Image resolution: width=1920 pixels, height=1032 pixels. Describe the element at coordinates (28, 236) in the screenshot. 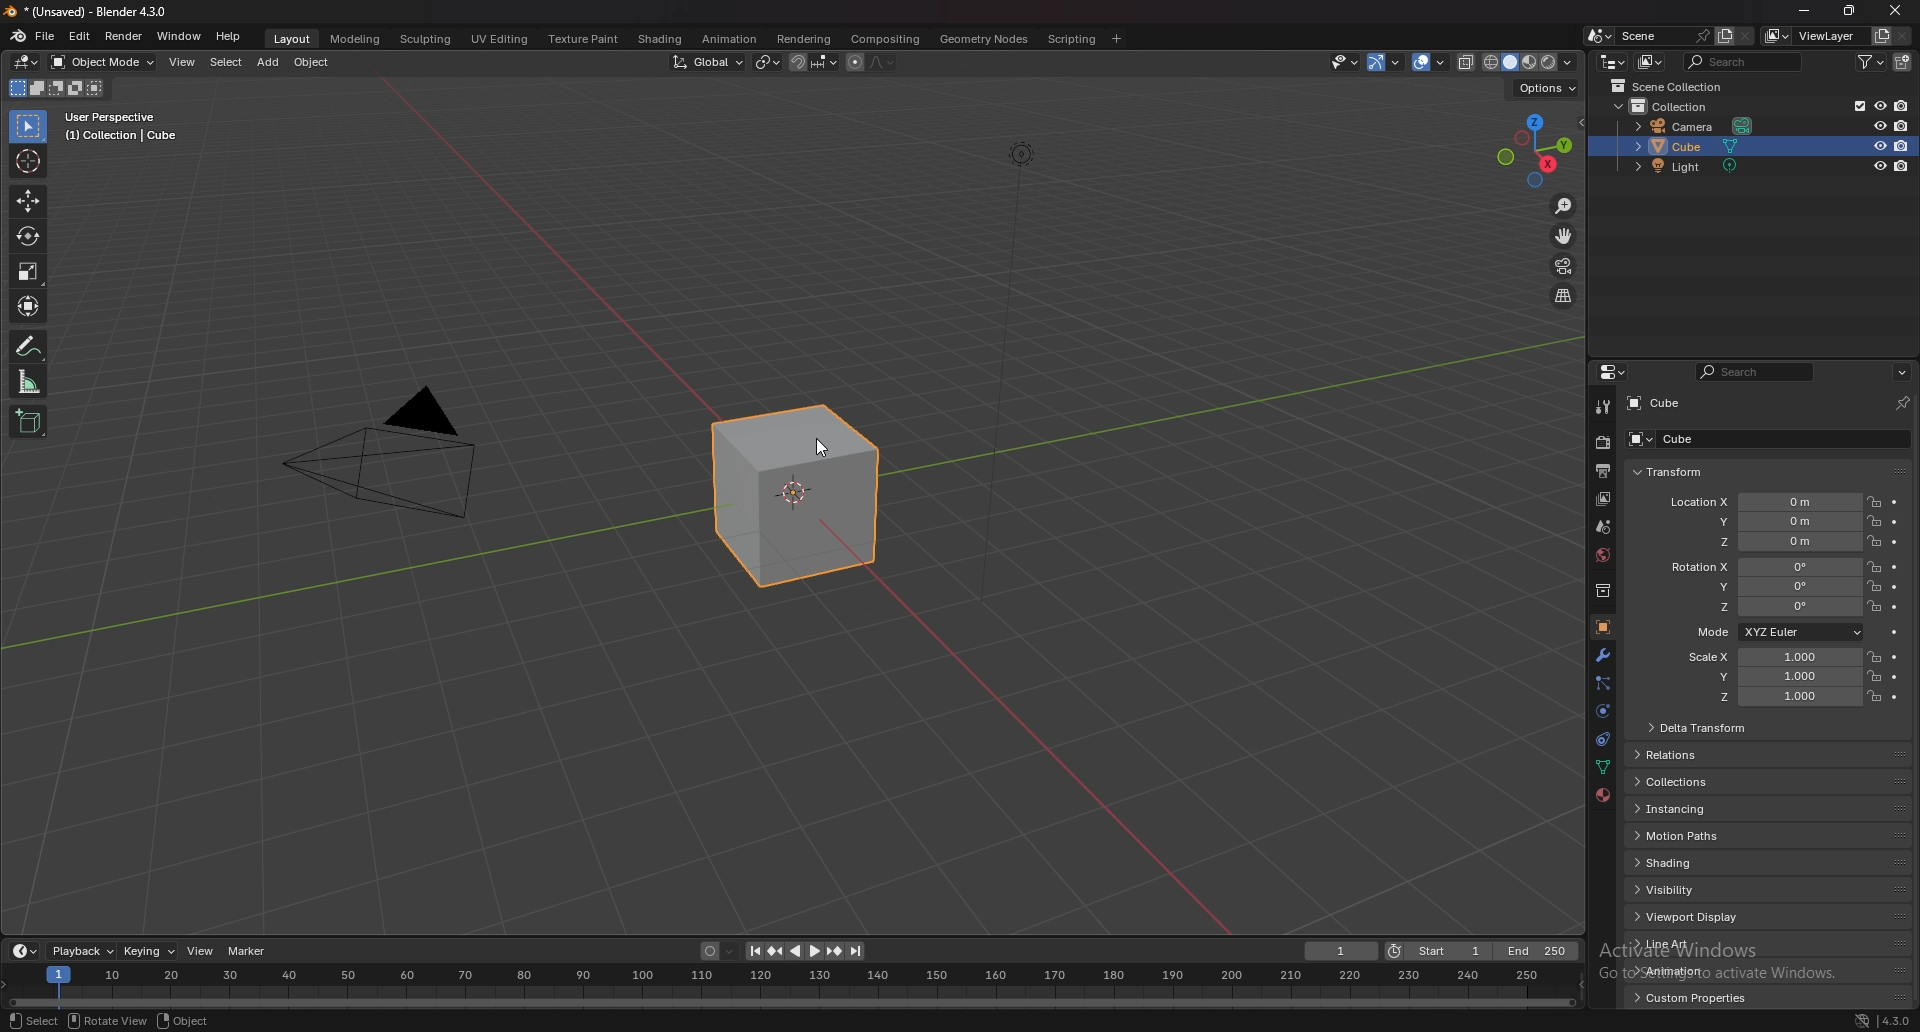

I see `rotate` at that location.